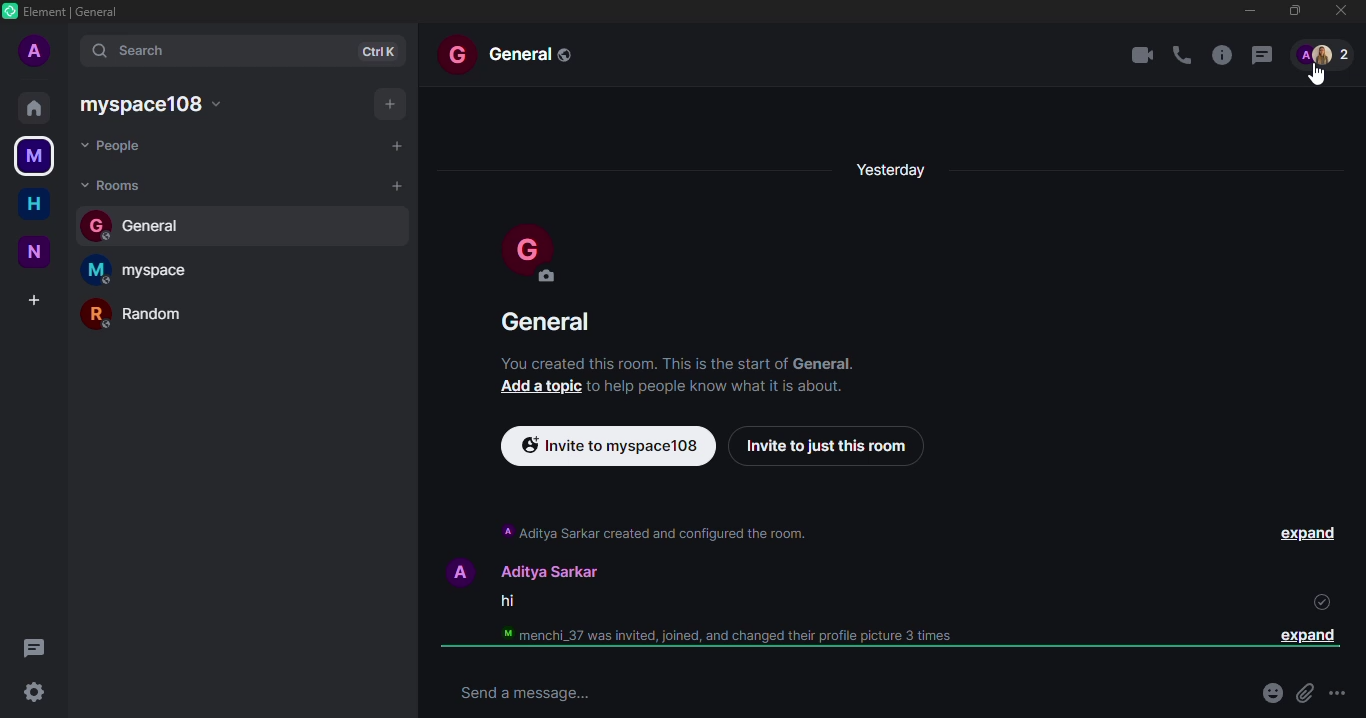 This screenshot has height=718, width=1366. Describe the element at coordinates (516, 570) in the screenshot. I see `aditya sarkar` at that location.